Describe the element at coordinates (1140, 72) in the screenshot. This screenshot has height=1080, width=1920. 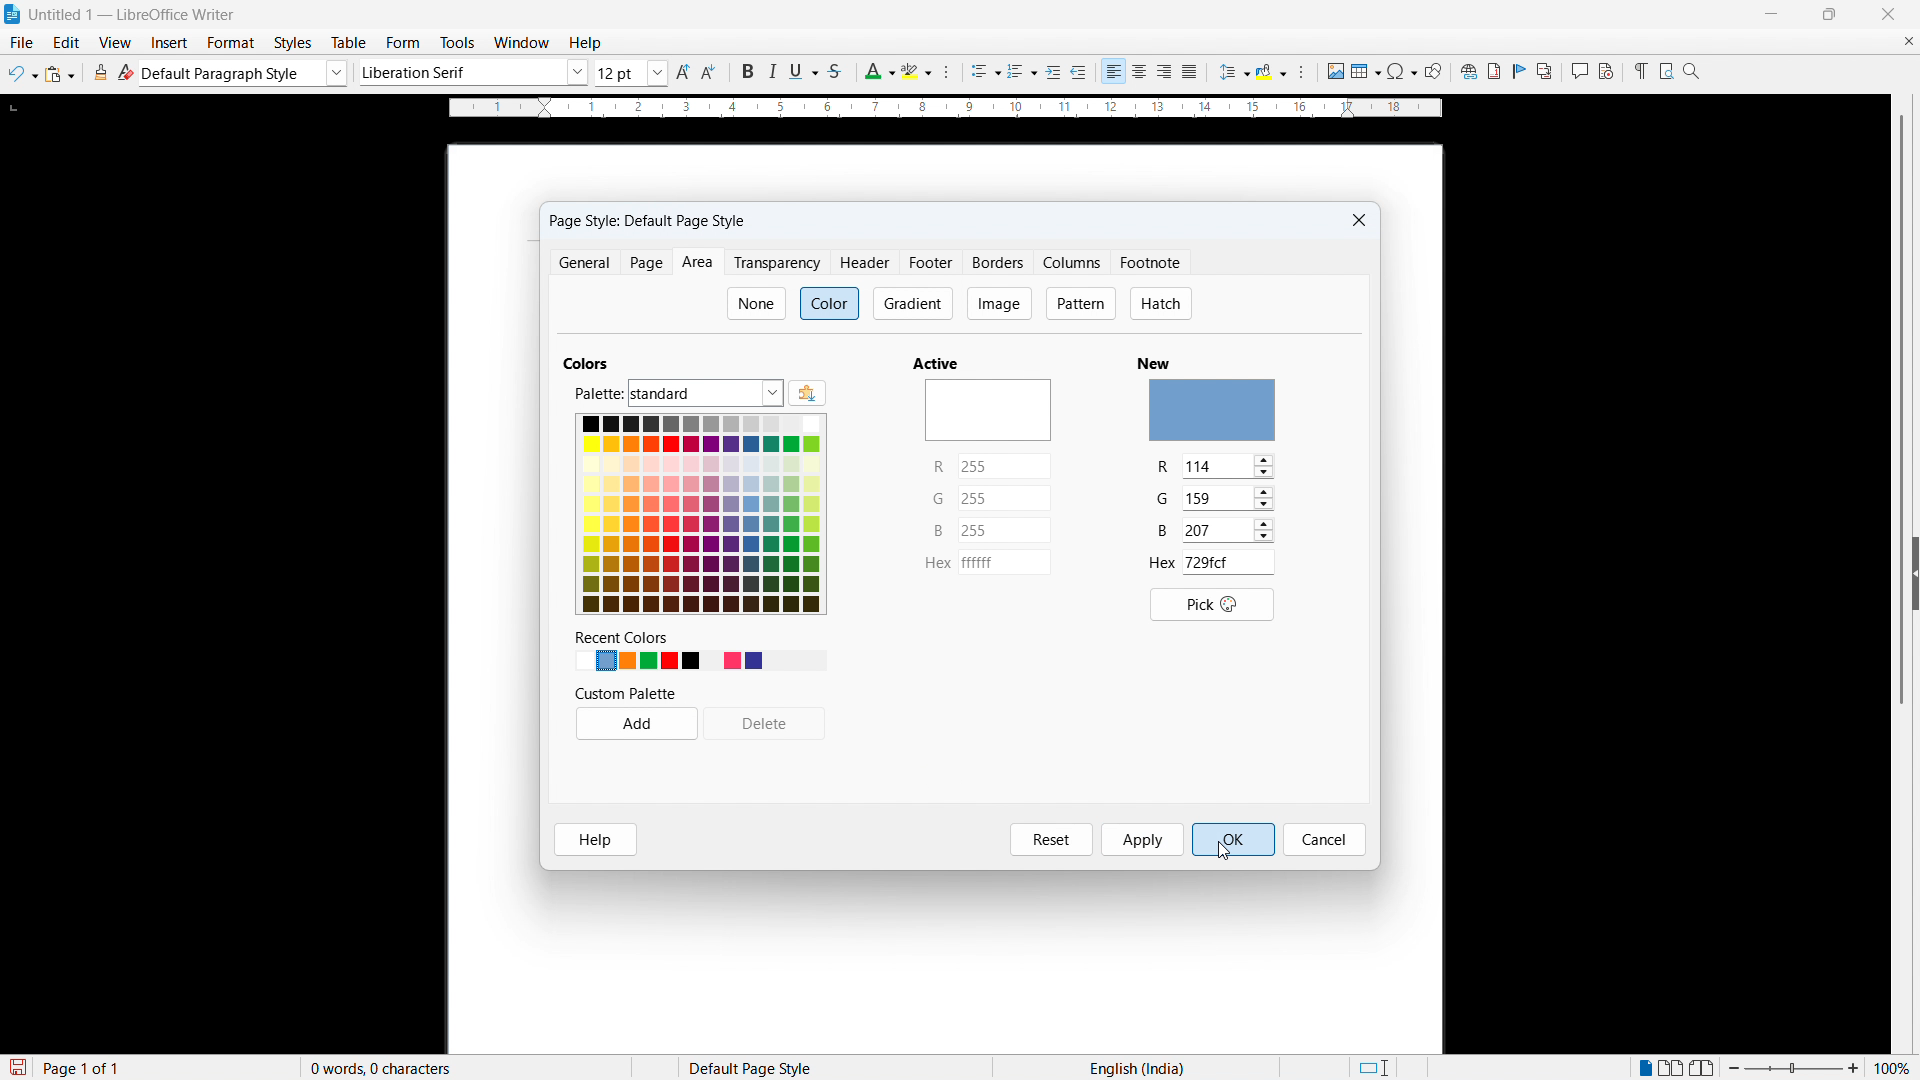
I see `Align Centre ` at that location.